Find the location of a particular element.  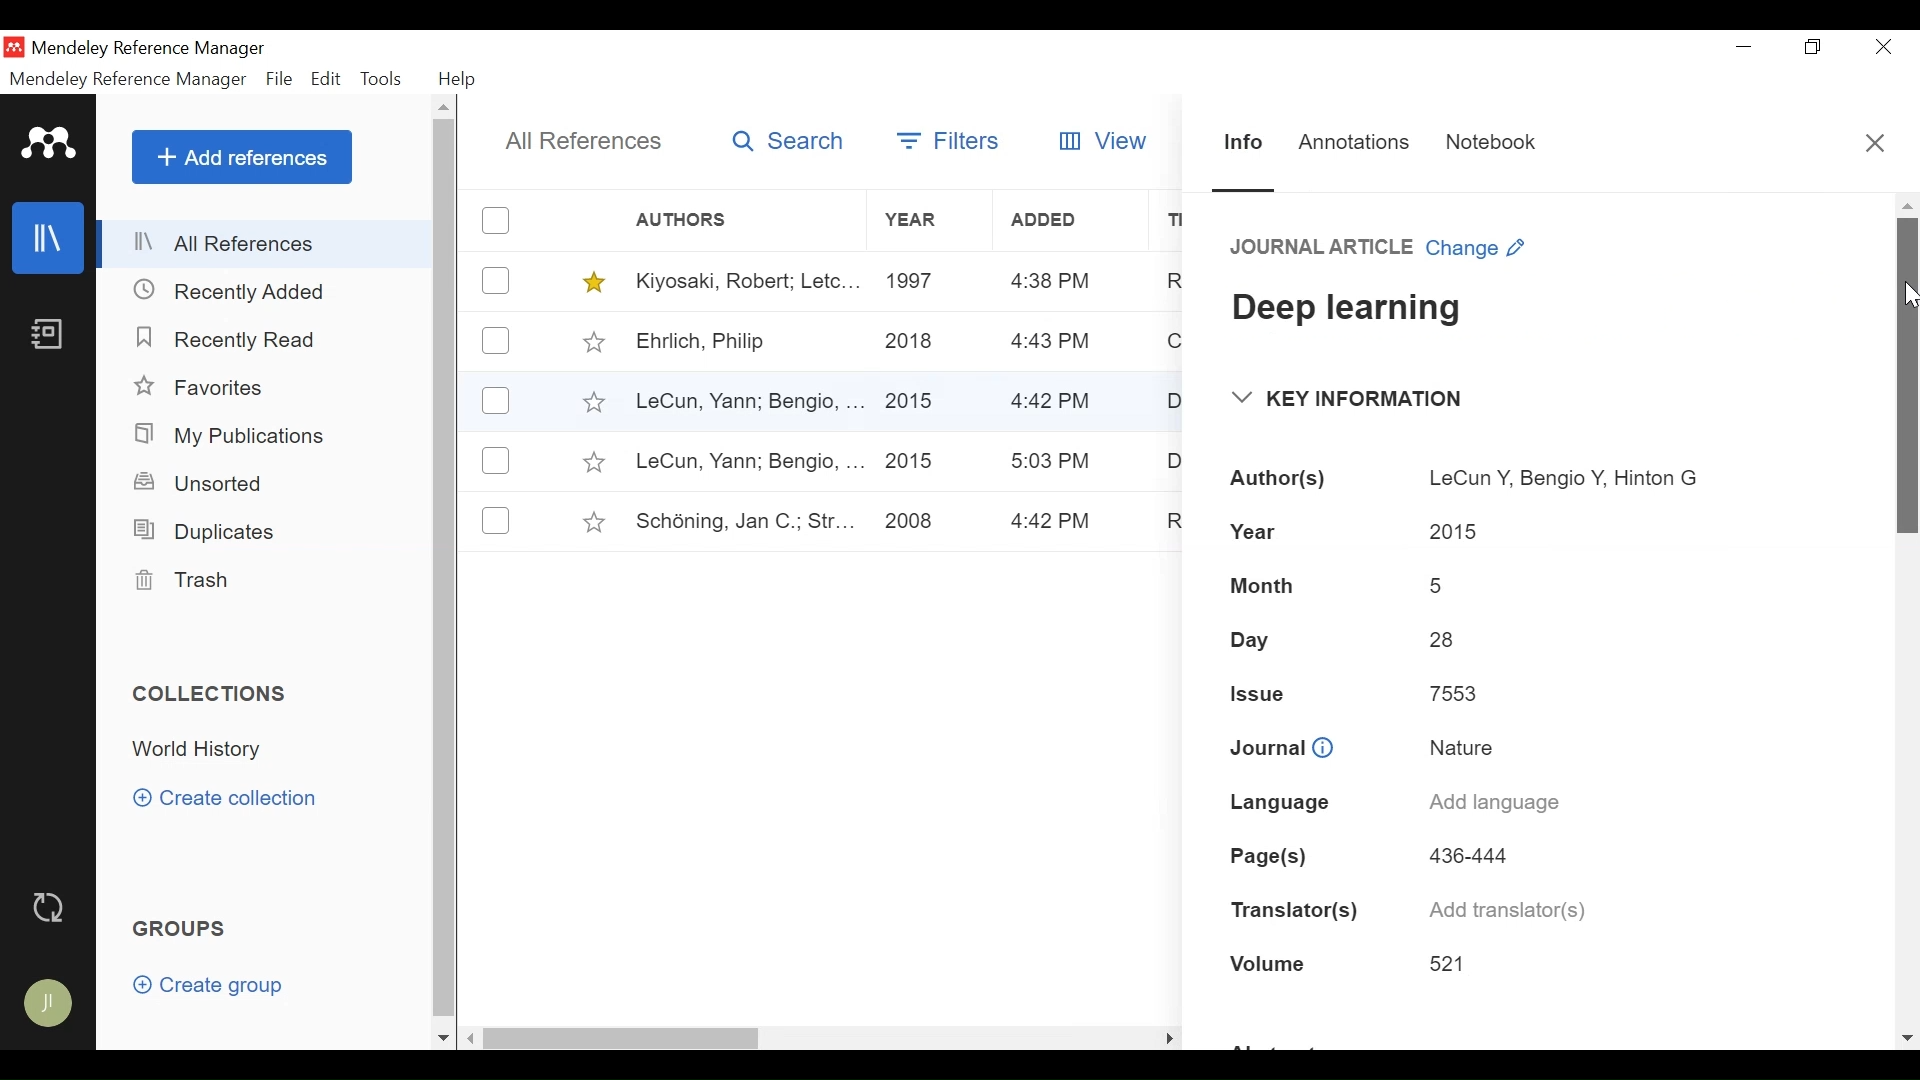

Journal is located at coordinates (1282, 746).